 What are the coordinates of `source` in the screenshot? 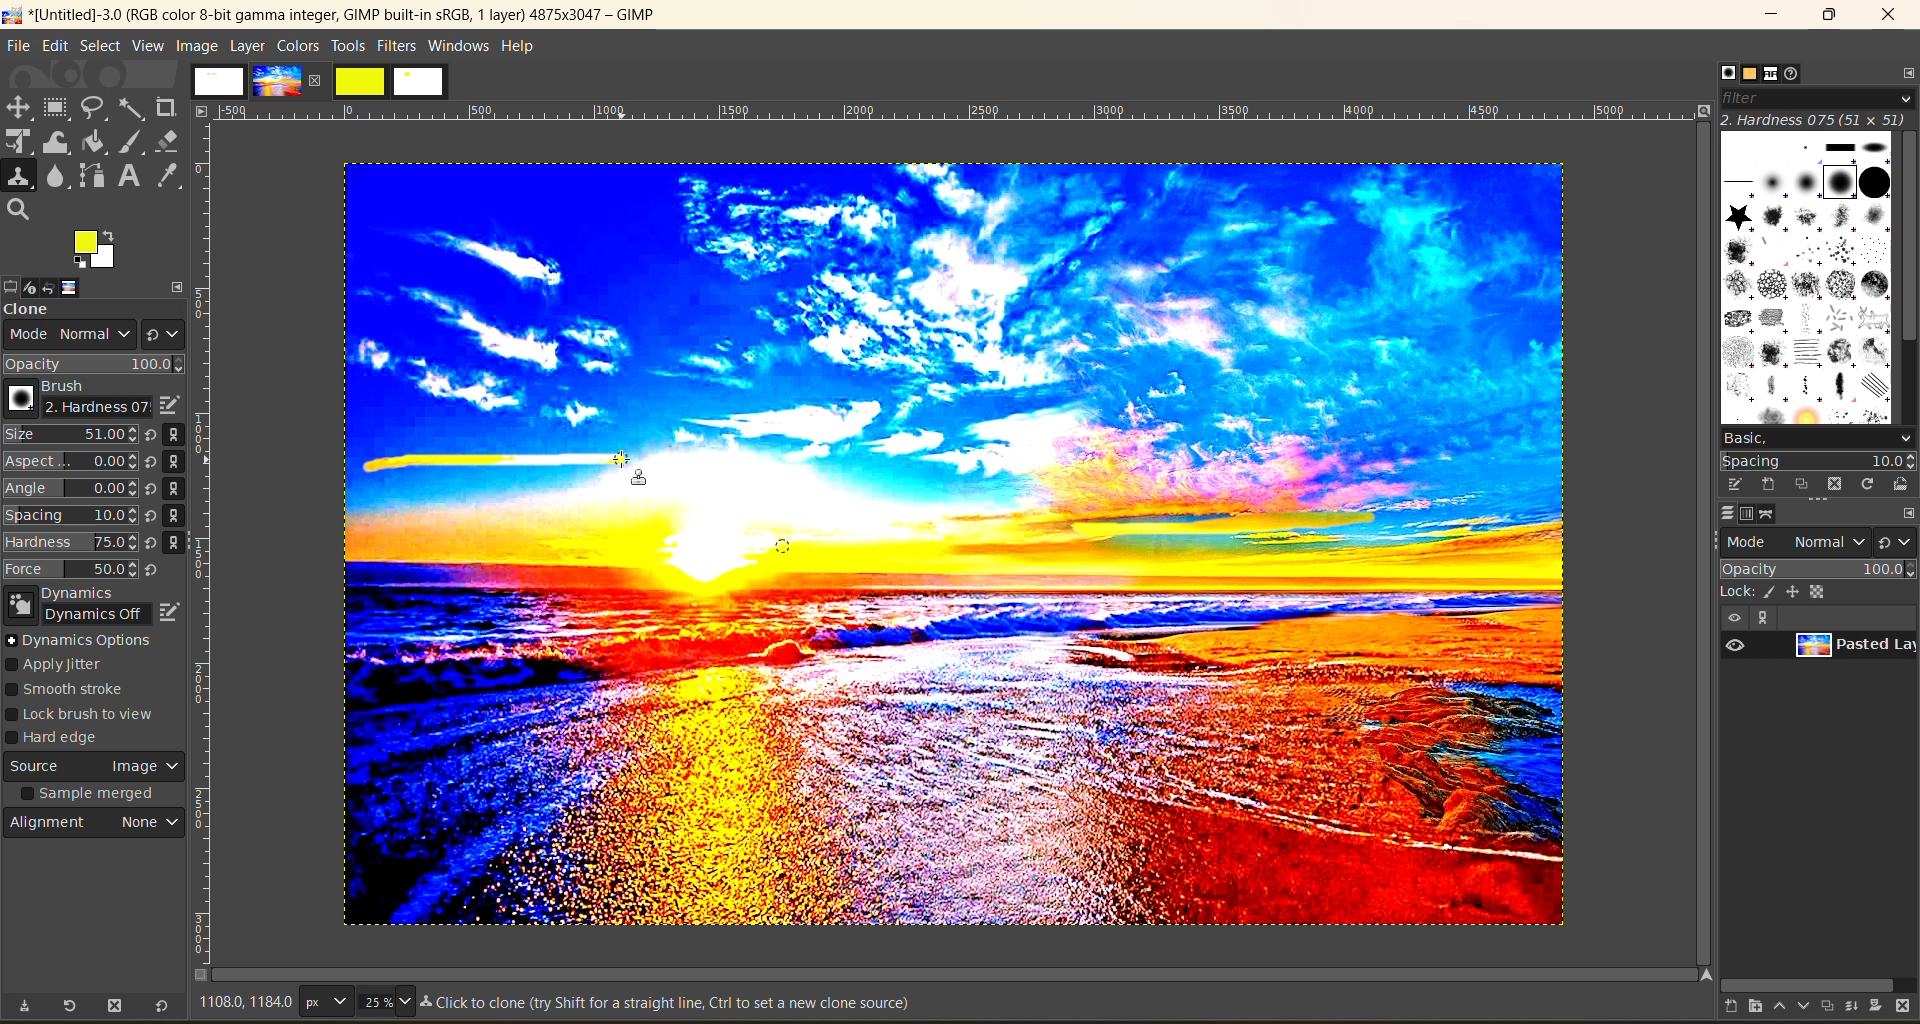 It's located at (95, 769).